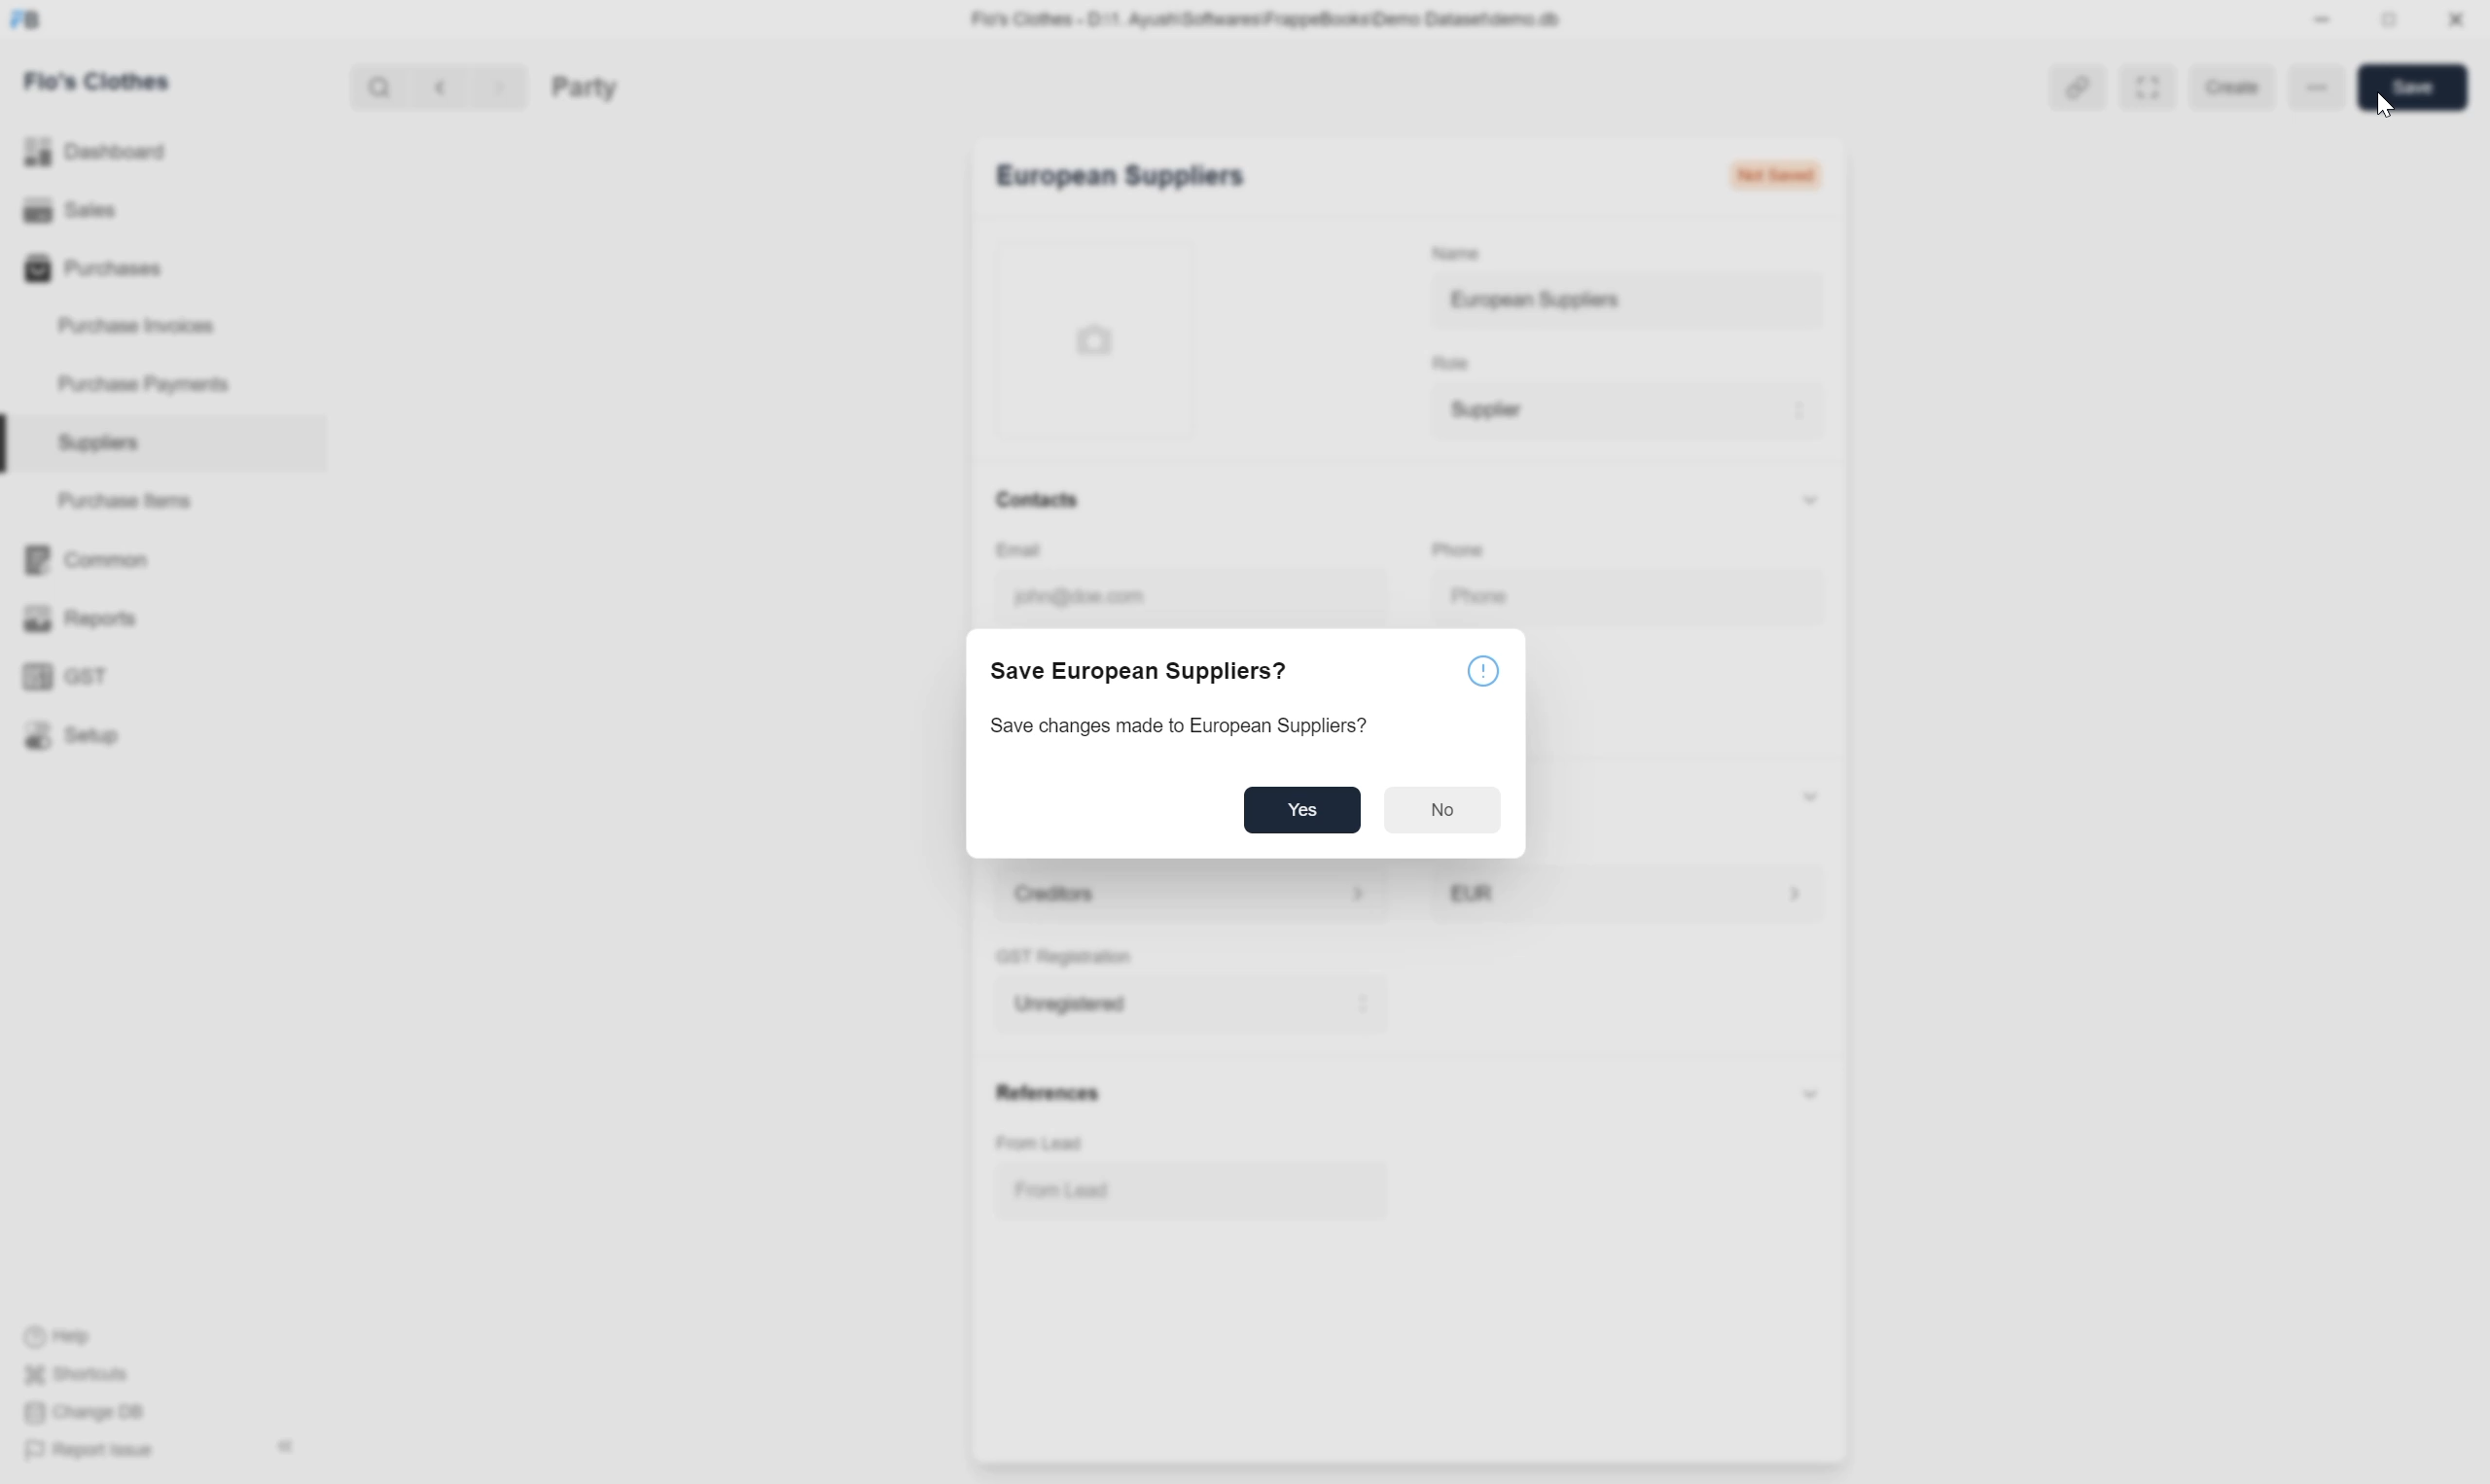 The image size is (2490, 1484). I want to click on Creditors, so click(1046, 891).